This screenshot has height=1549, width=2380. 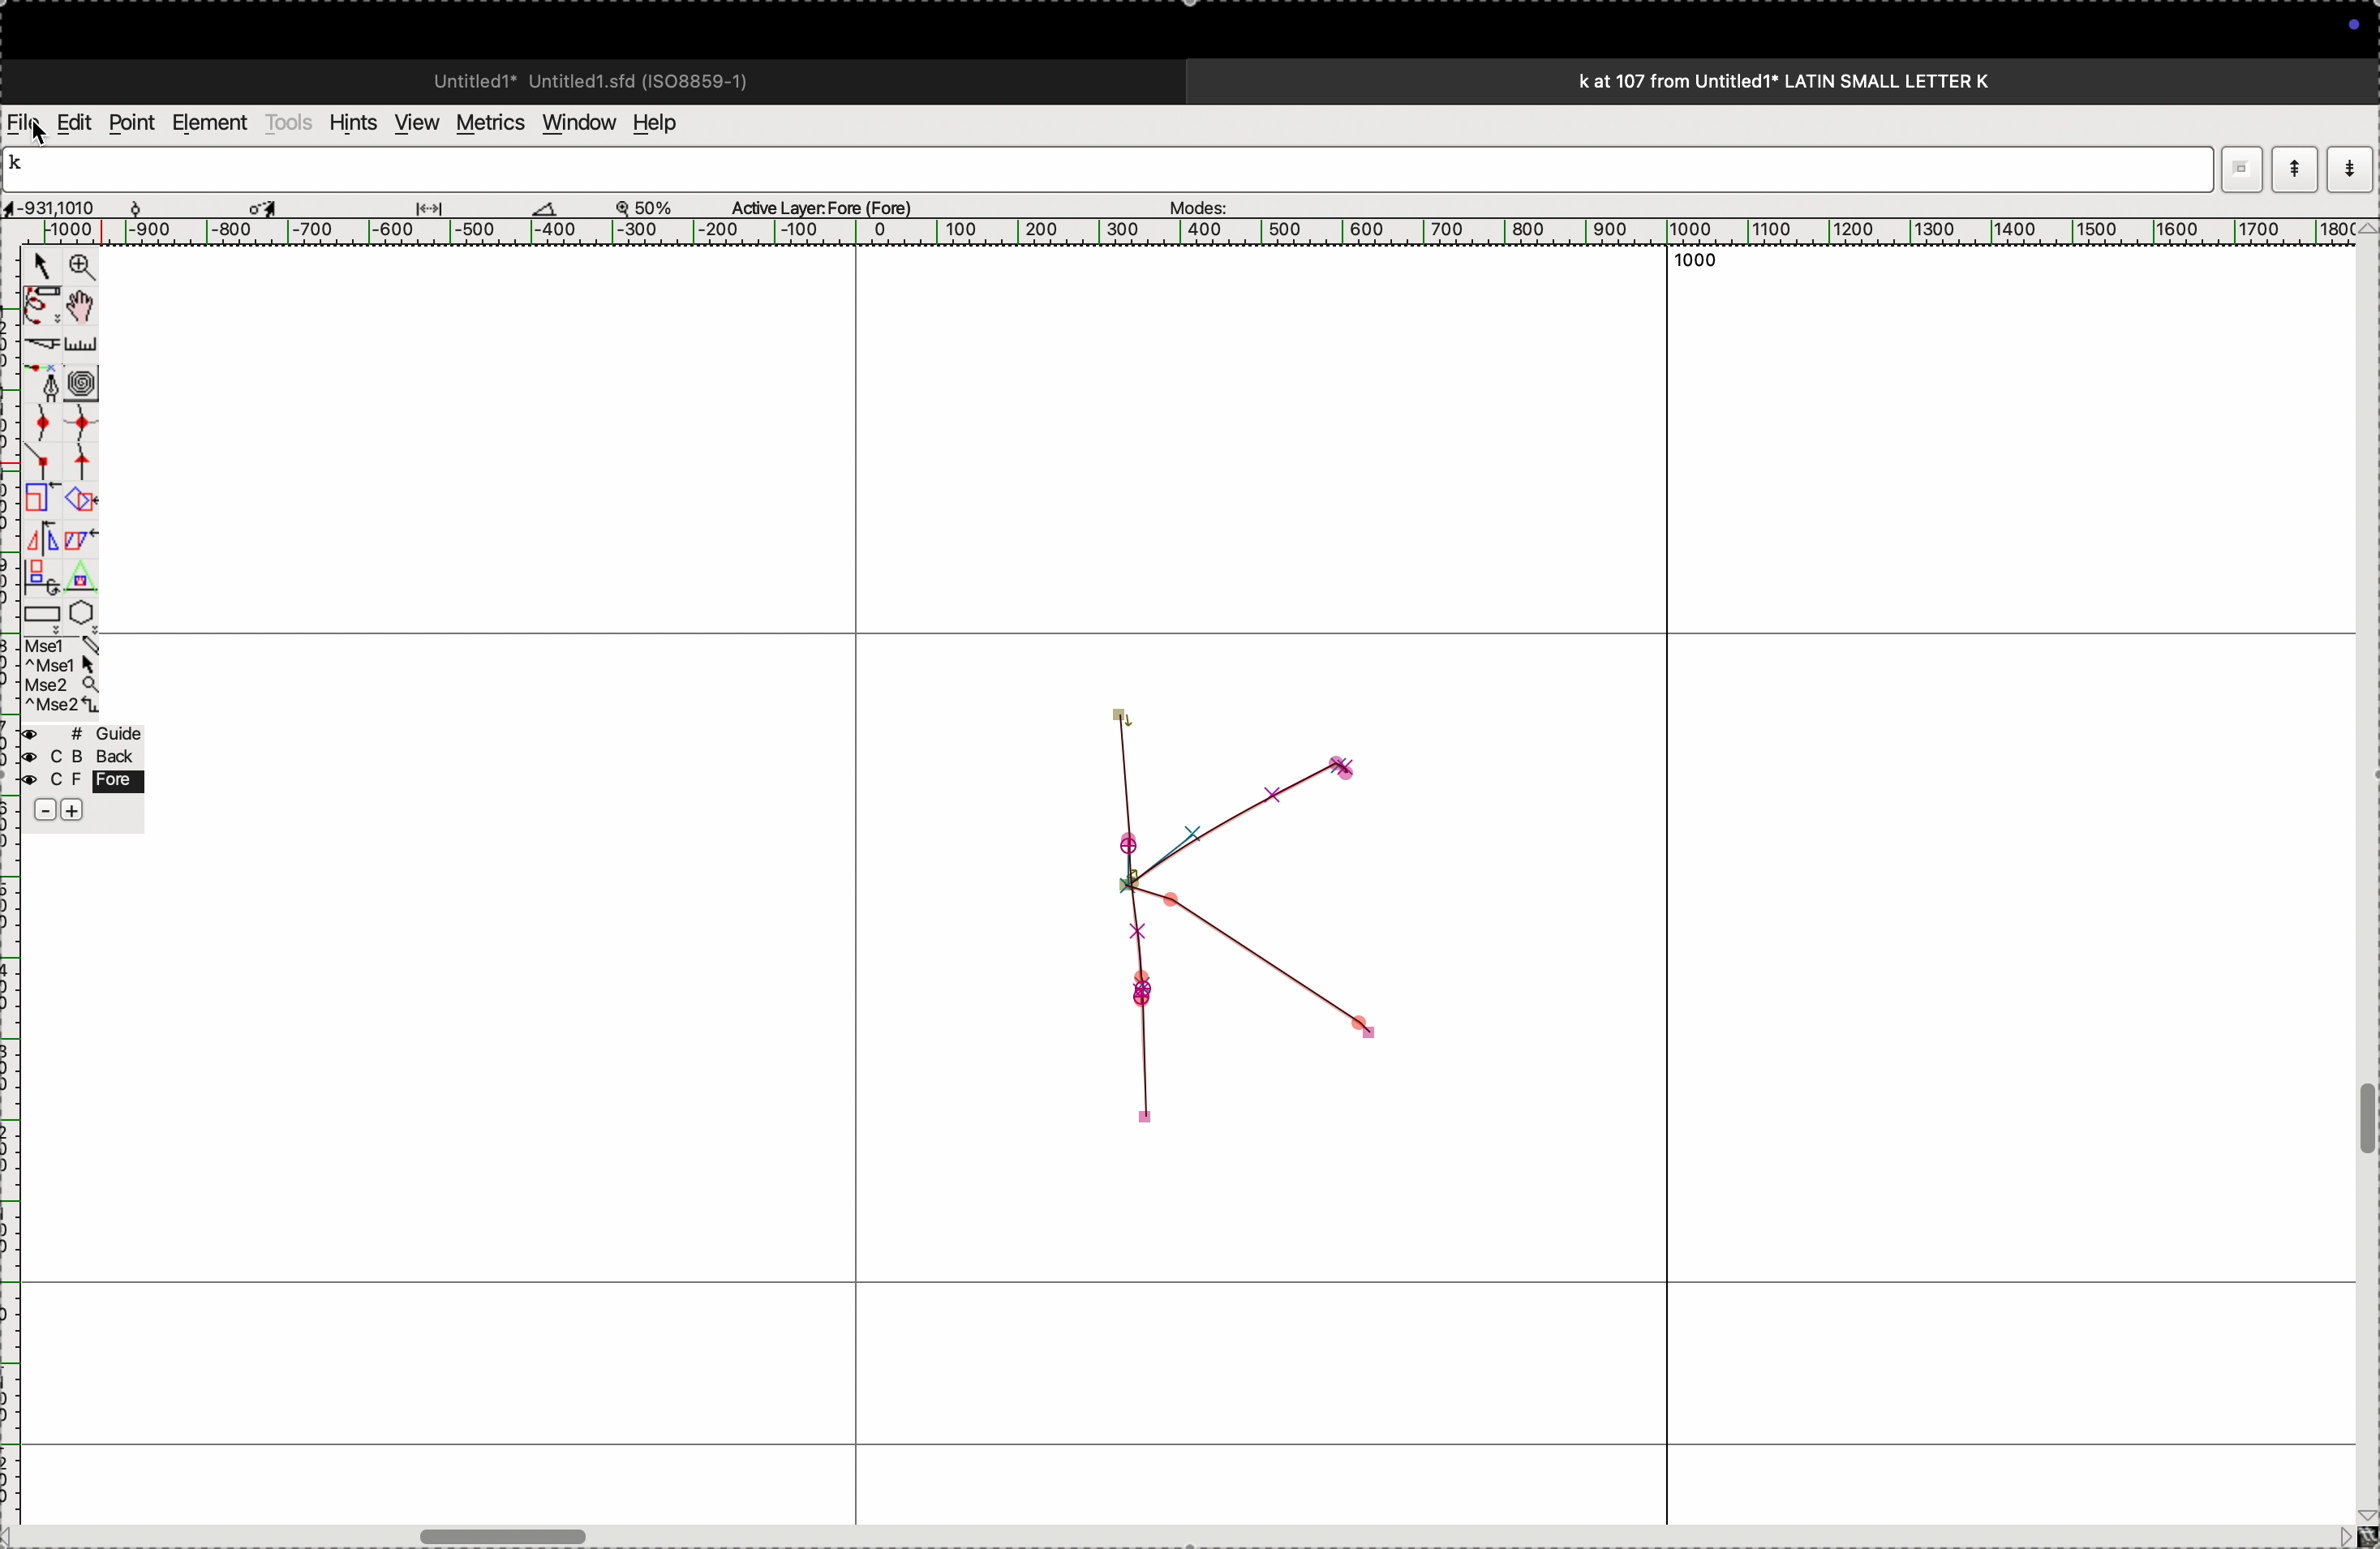 I want to click on fountain pen, so click(x=48, y=383).